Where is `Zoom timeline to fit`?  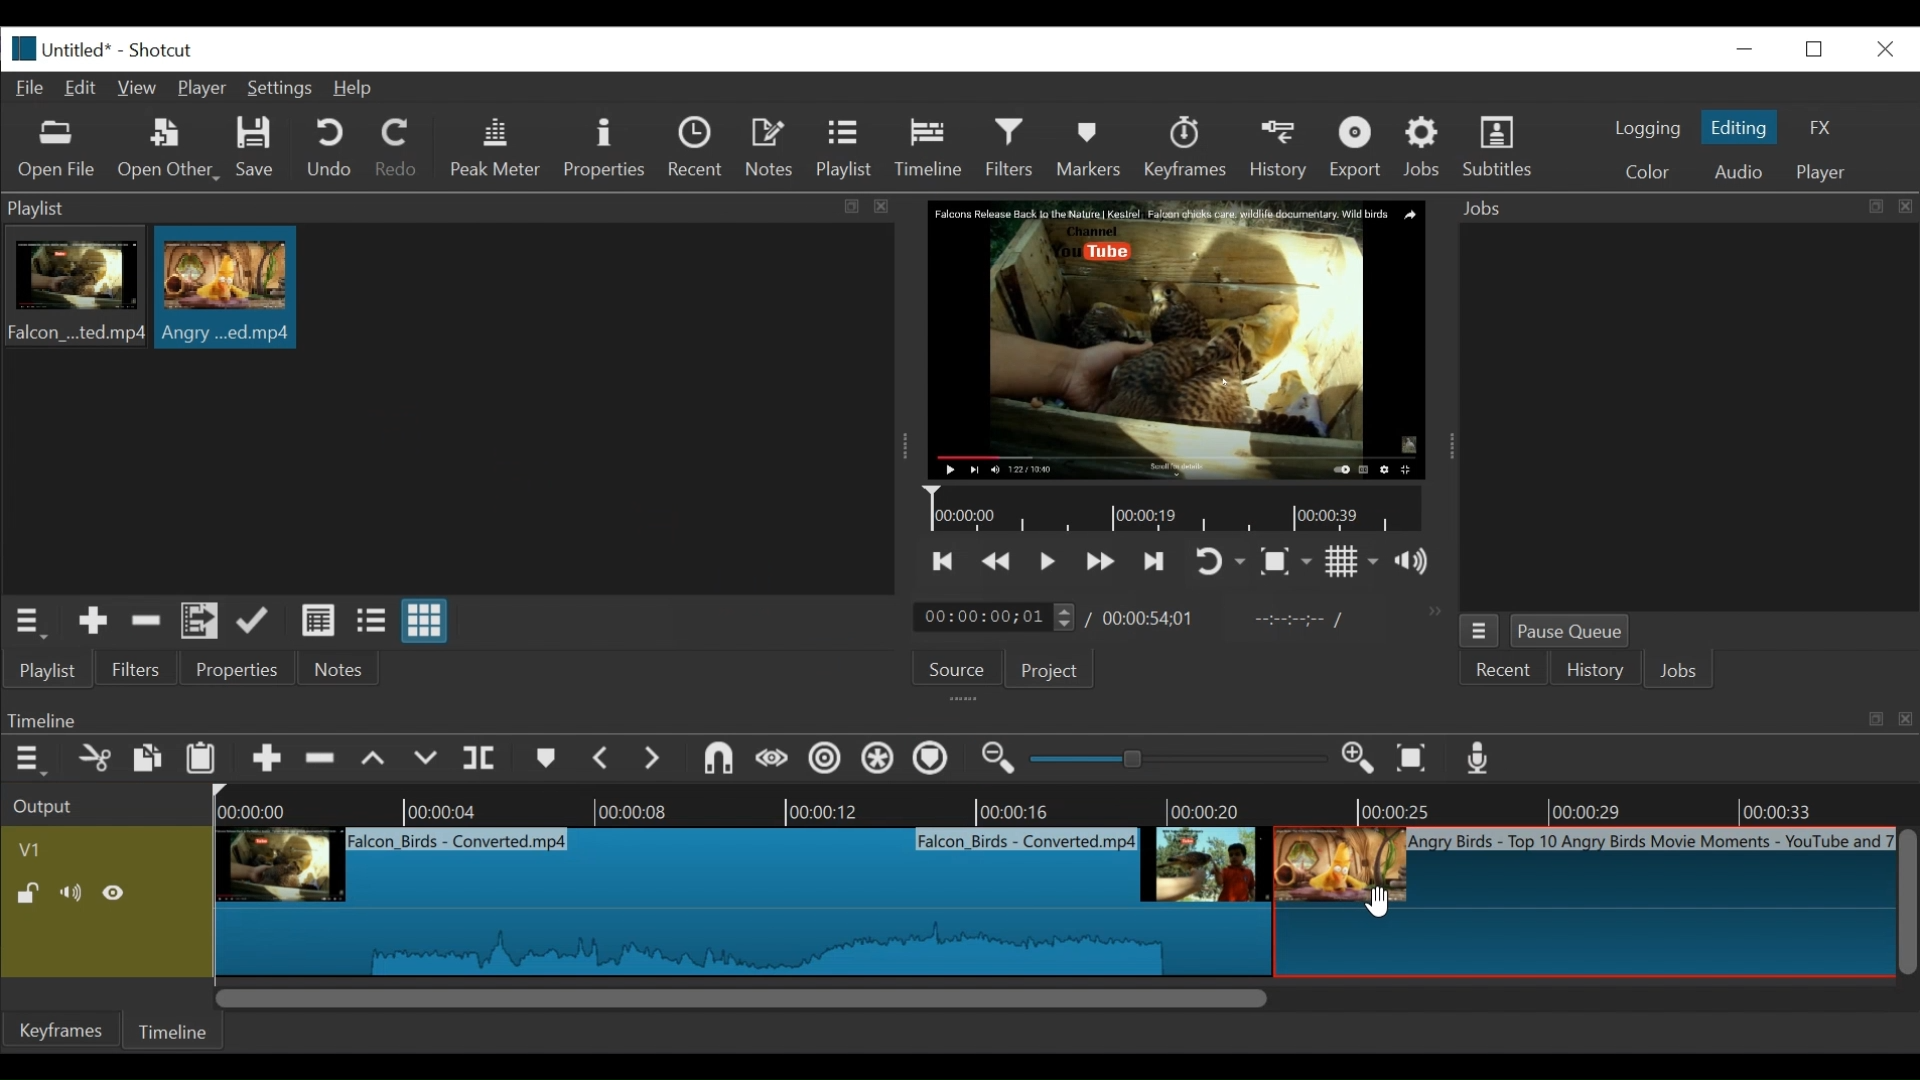
Zoom timeline to fit is located at coordinates (1417, 760).